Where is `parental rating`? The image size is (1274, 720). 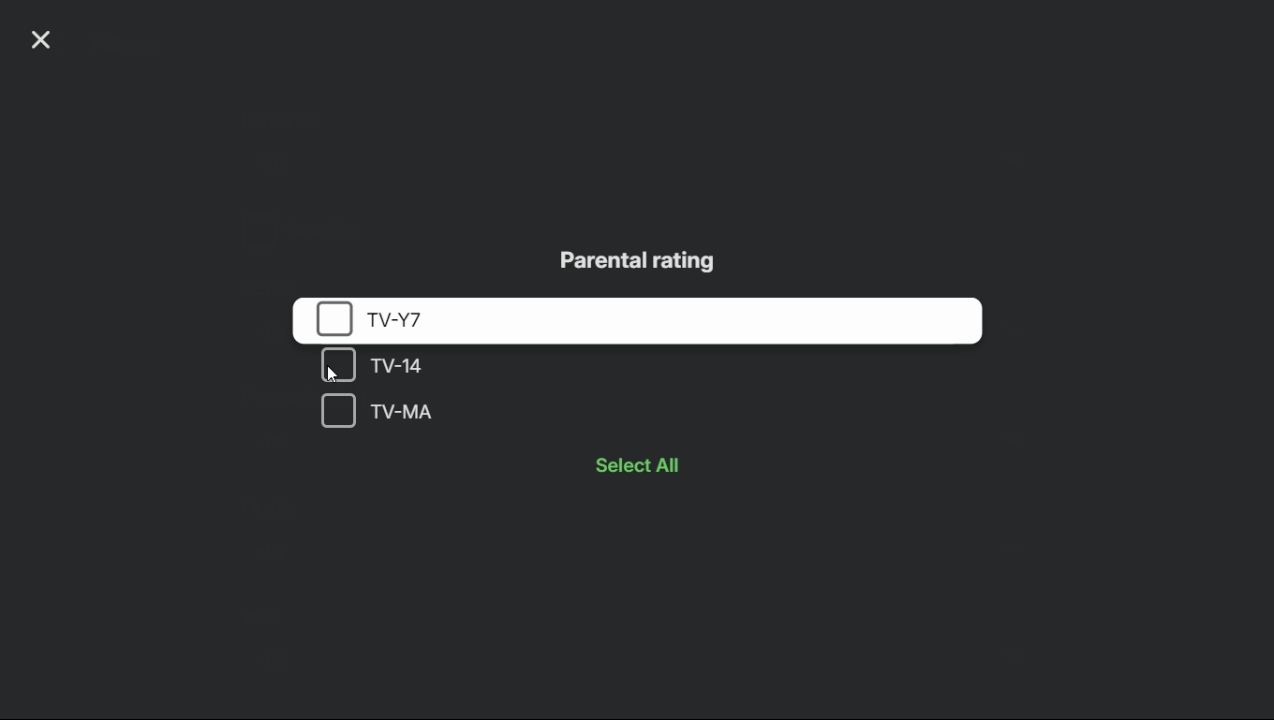 parental rating is located at coordinates (640, 261).